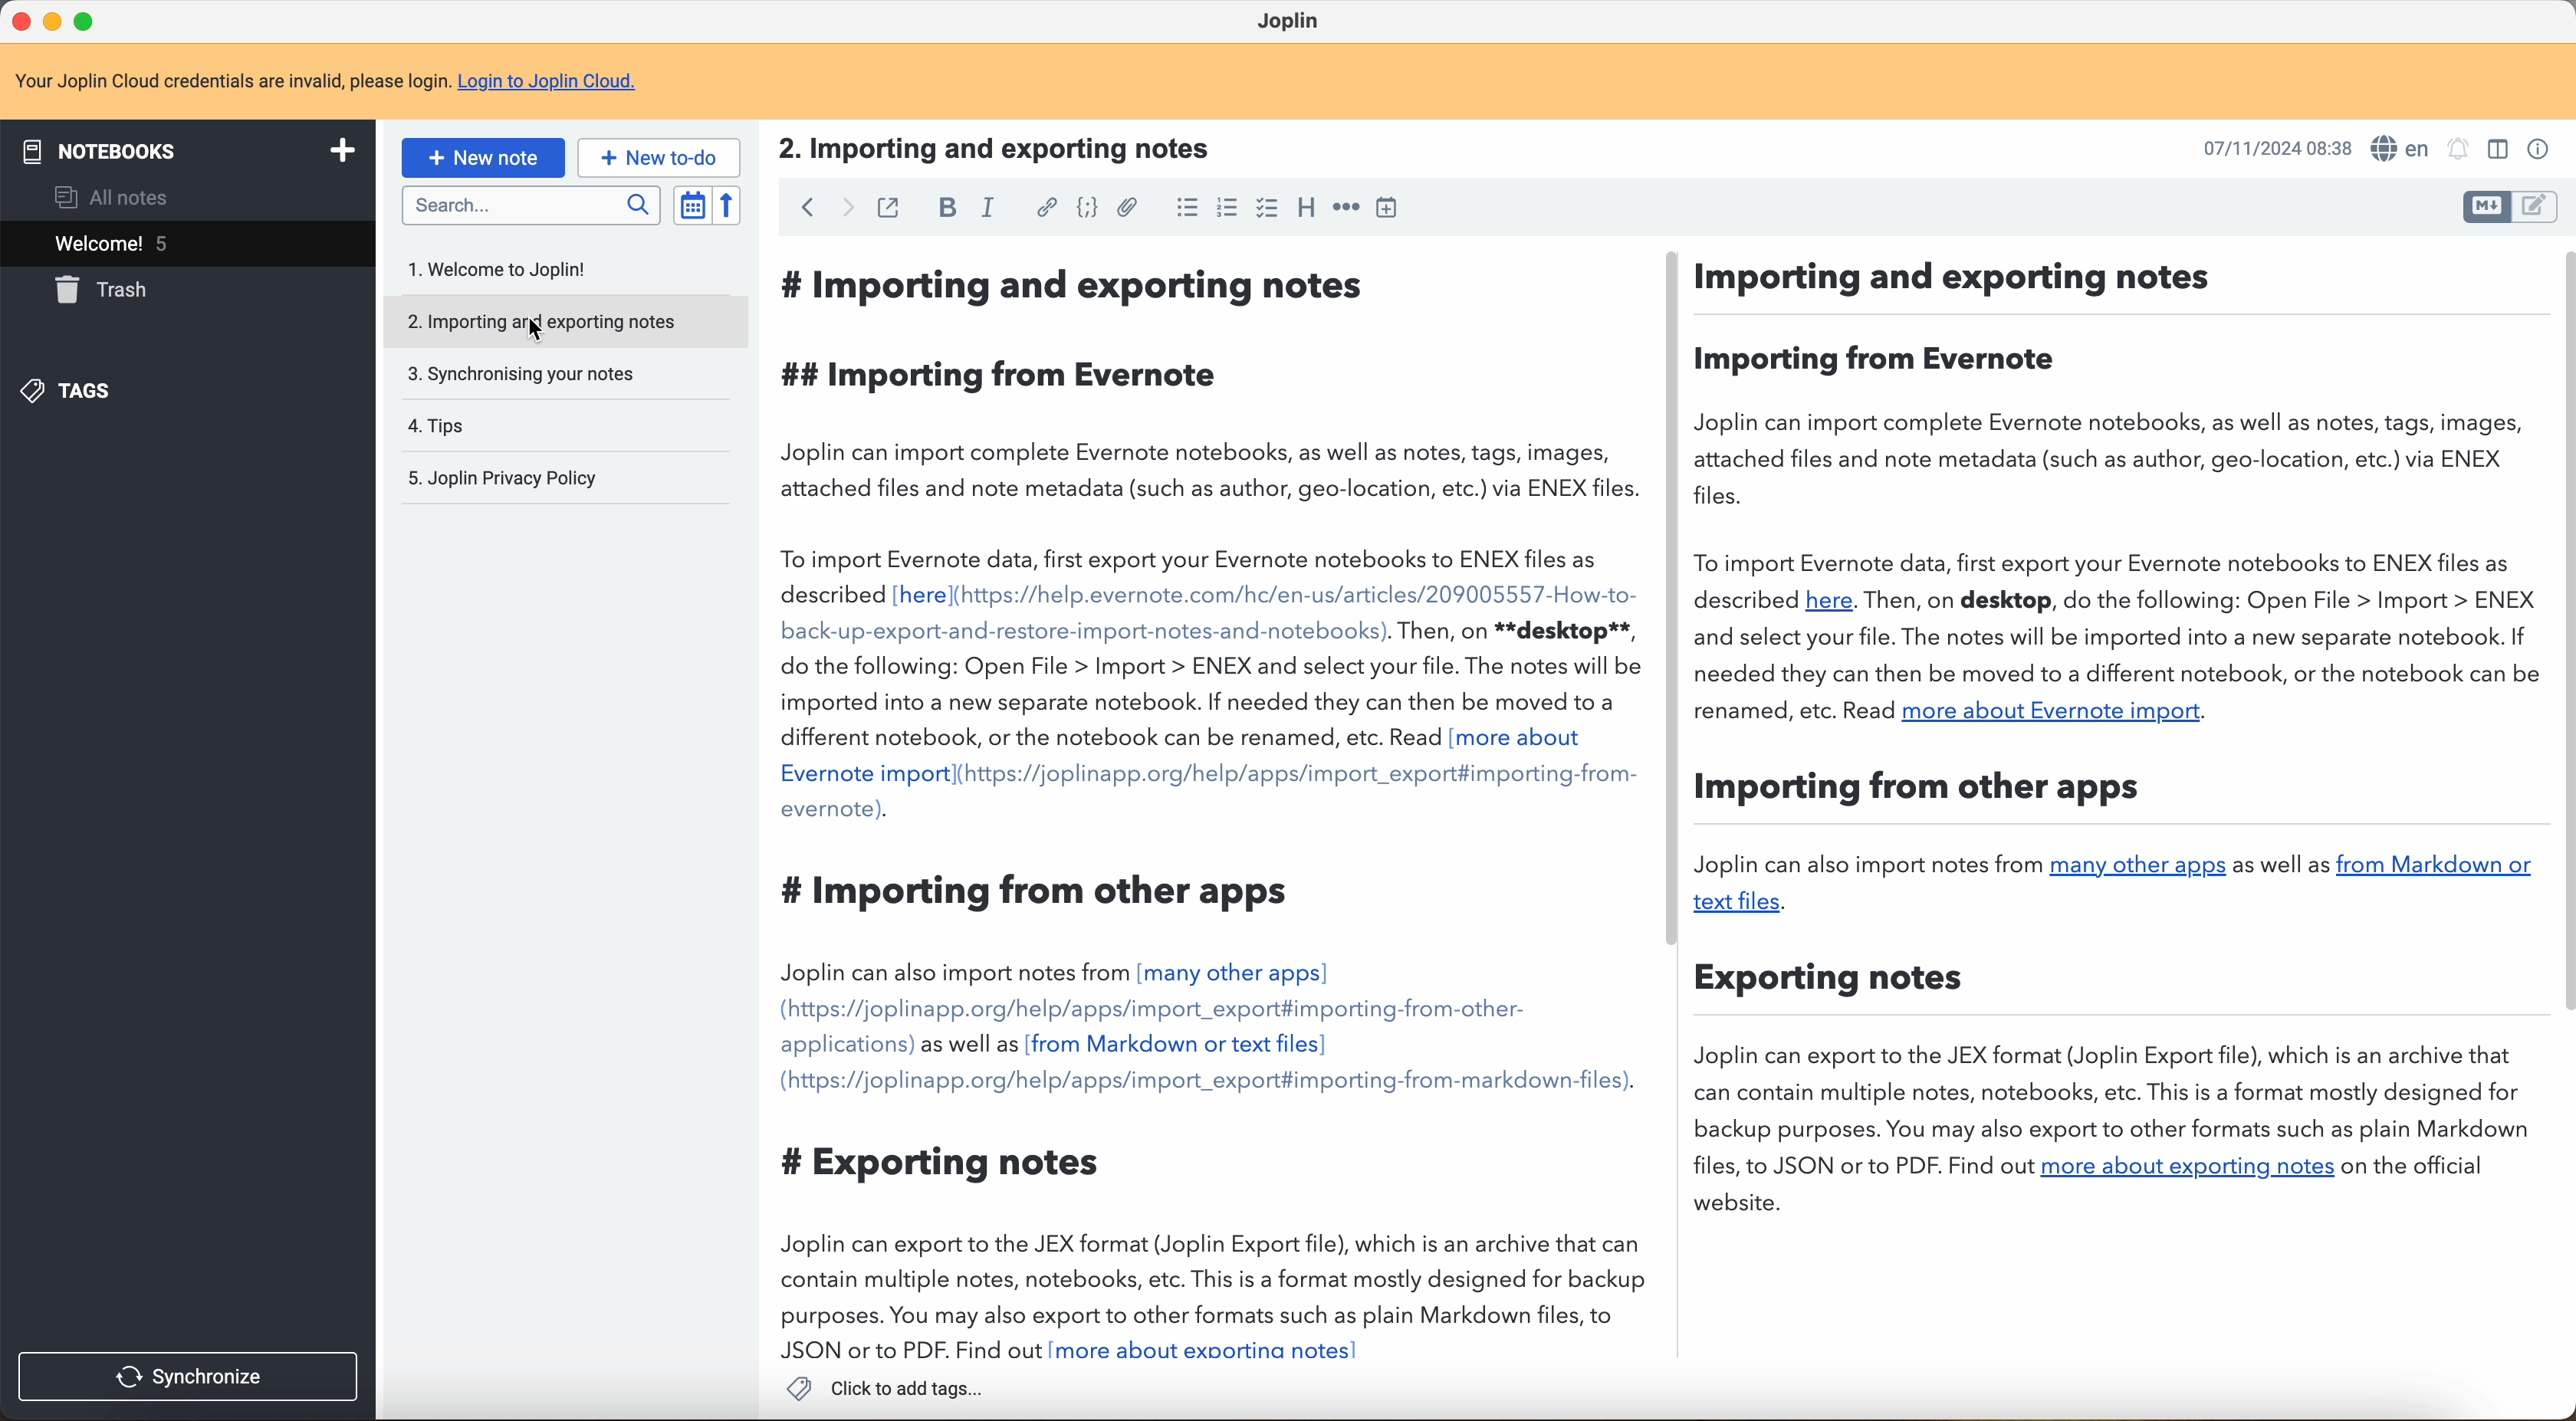 The image size is (2576, 1421). What do you see at coordinates (106, 197) in the screenshot?
I see `all notes` at bounding box center [106, 197].